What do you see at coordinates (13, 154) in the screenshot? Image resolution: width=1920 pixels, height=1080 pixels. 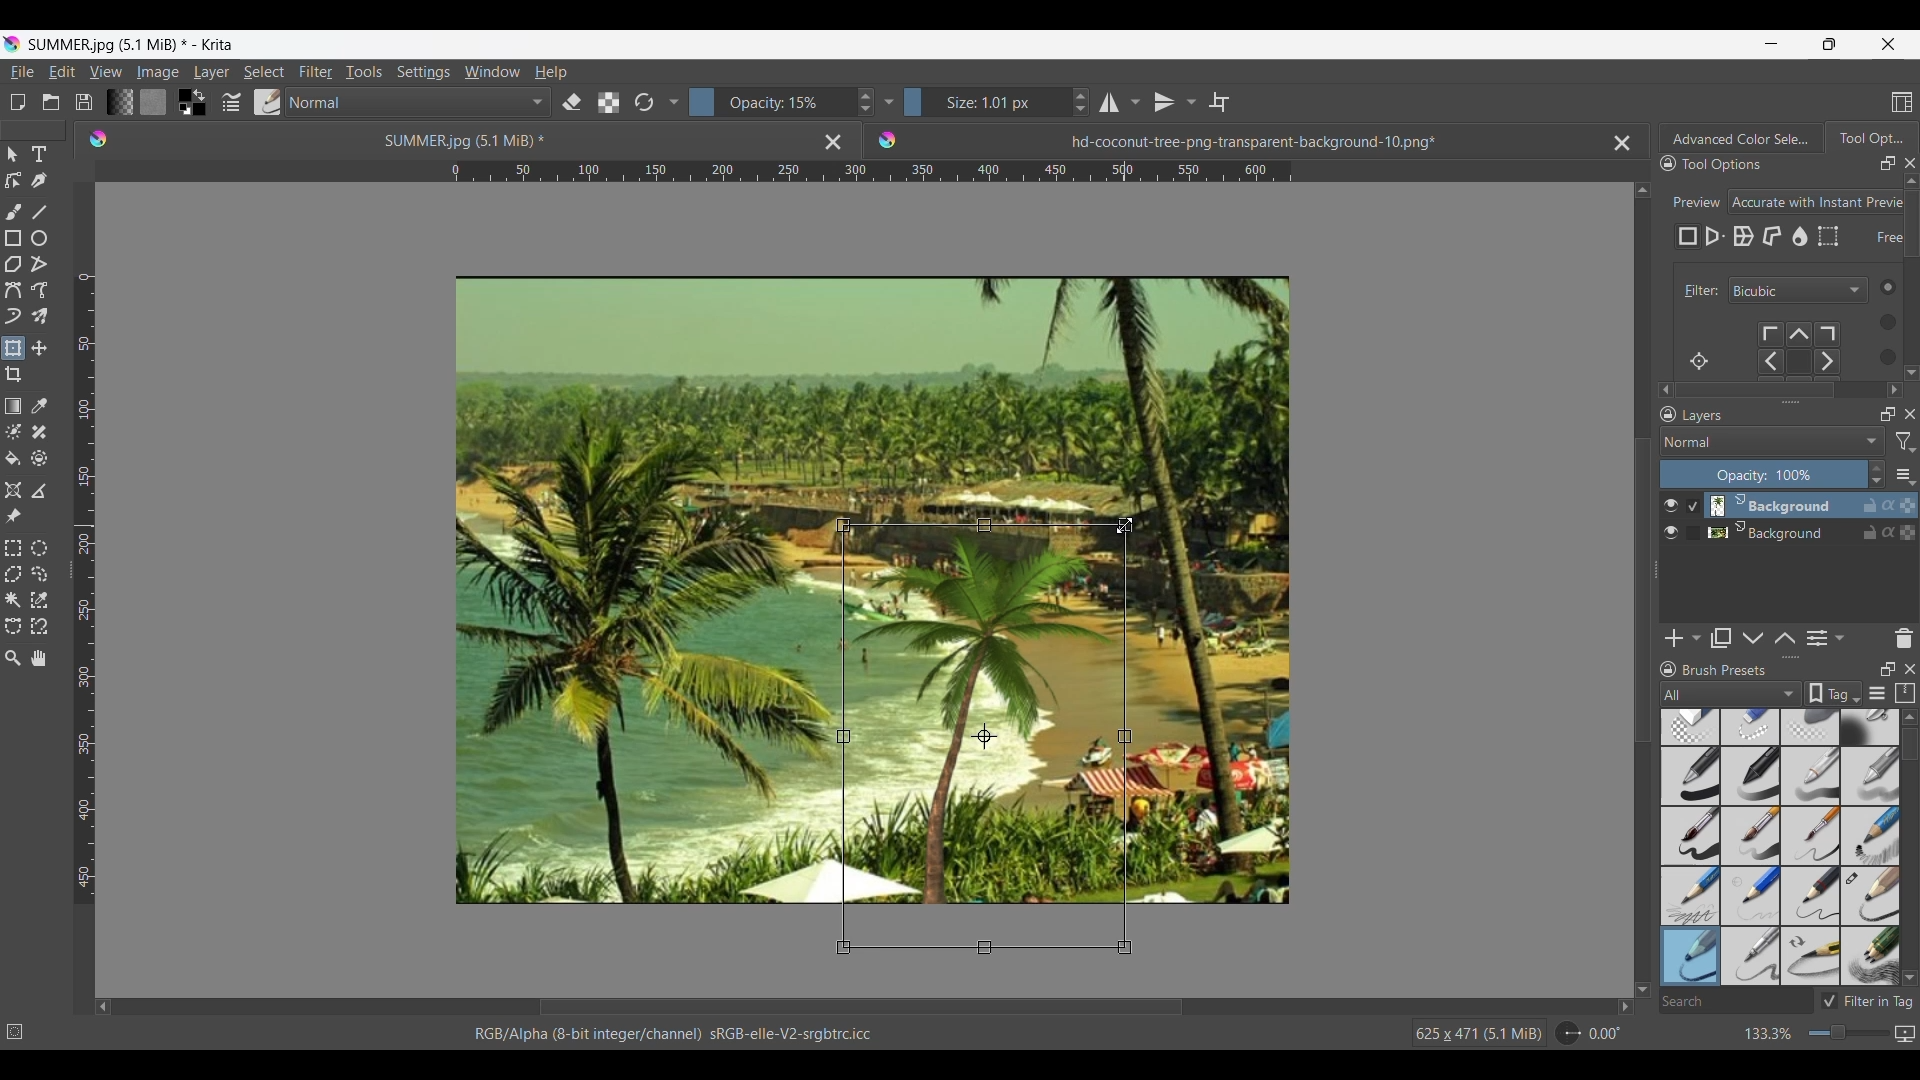 I see `Select shapes` at bounding box center [13, 154].